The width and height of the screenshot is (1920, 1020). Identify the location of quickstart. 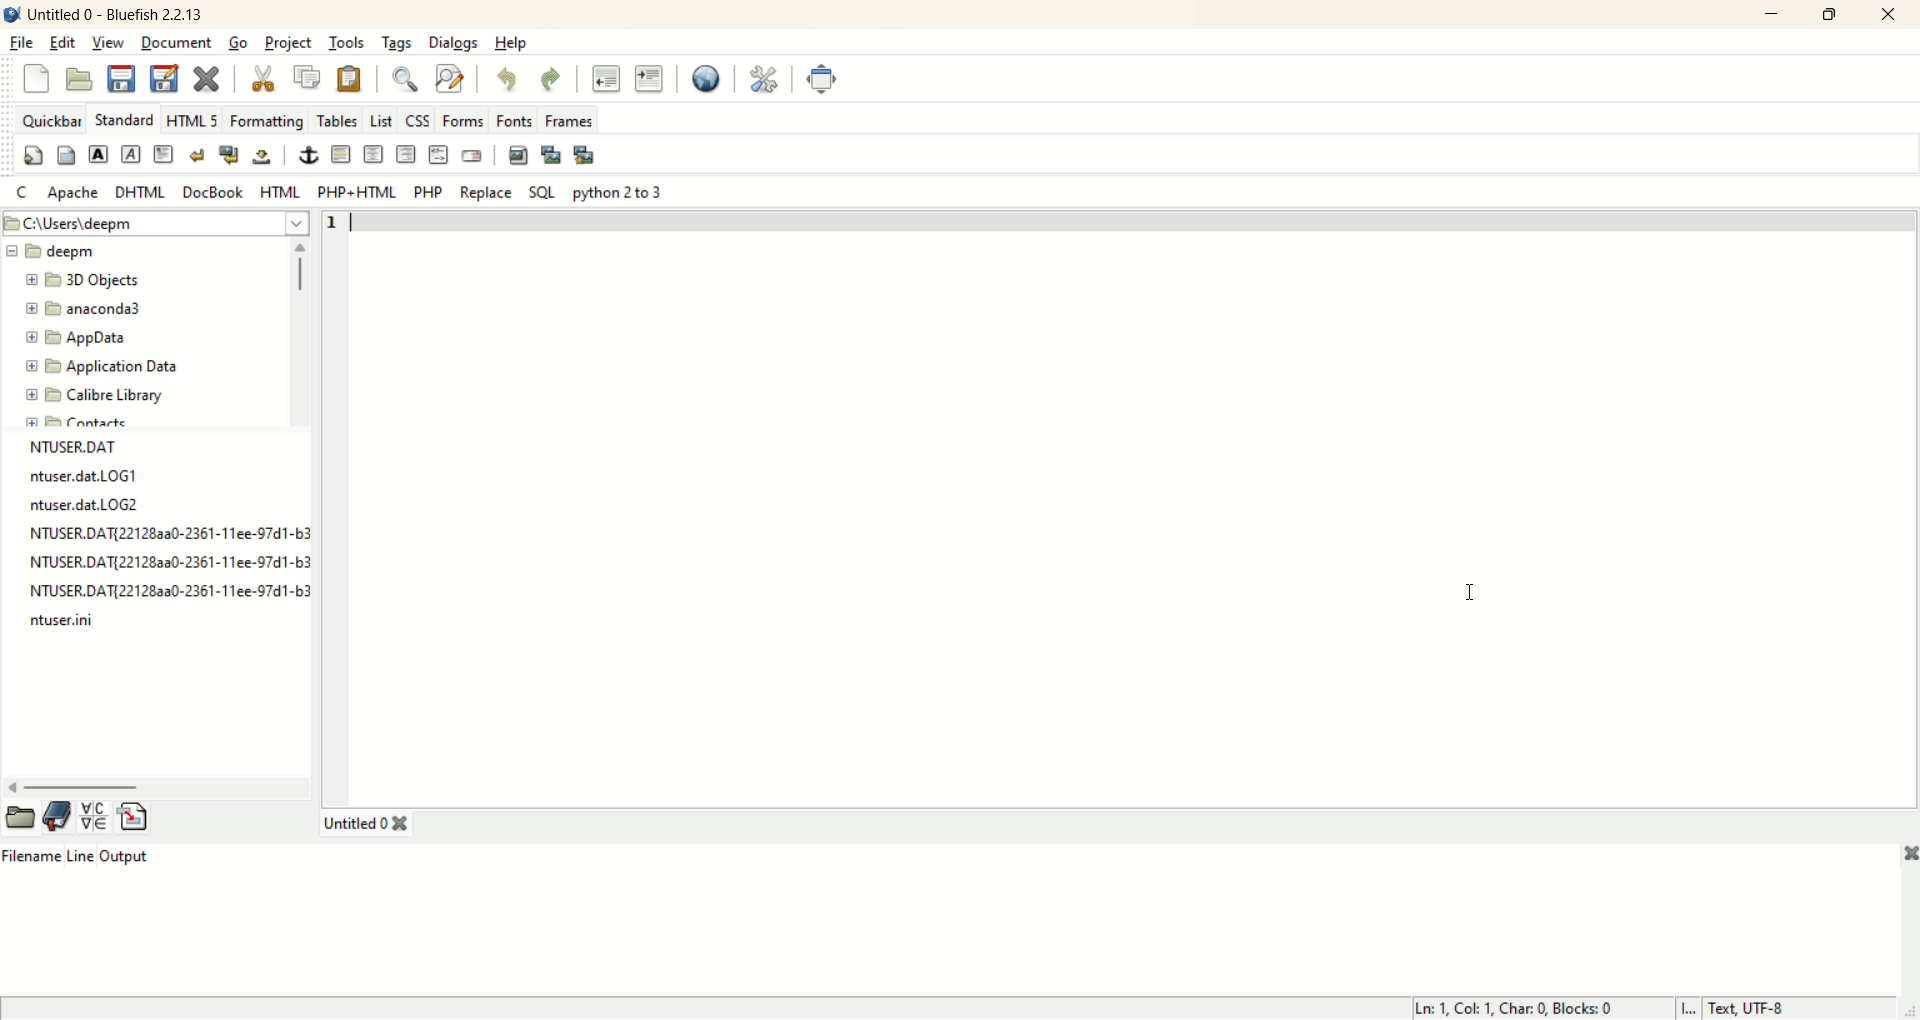
(33, 155).